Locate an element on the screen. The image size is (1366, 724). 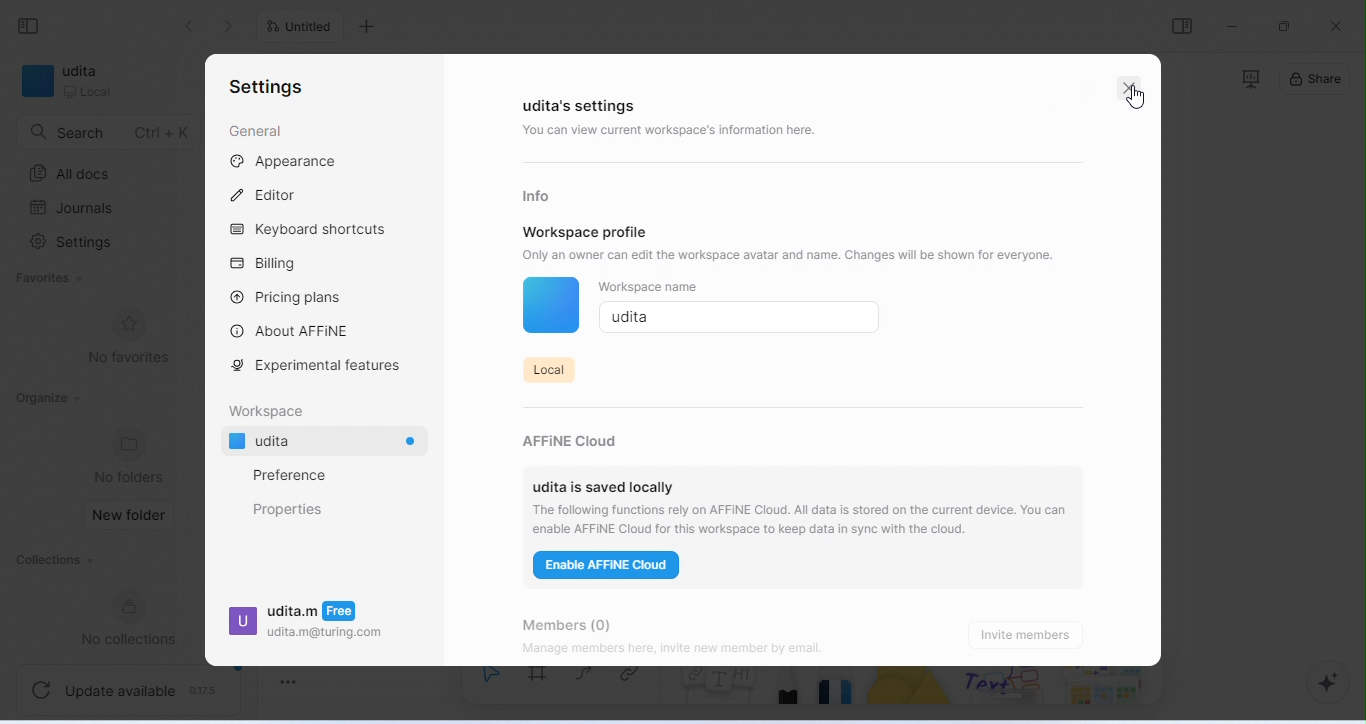
cursor movement is located at coordinates (1137, 95).